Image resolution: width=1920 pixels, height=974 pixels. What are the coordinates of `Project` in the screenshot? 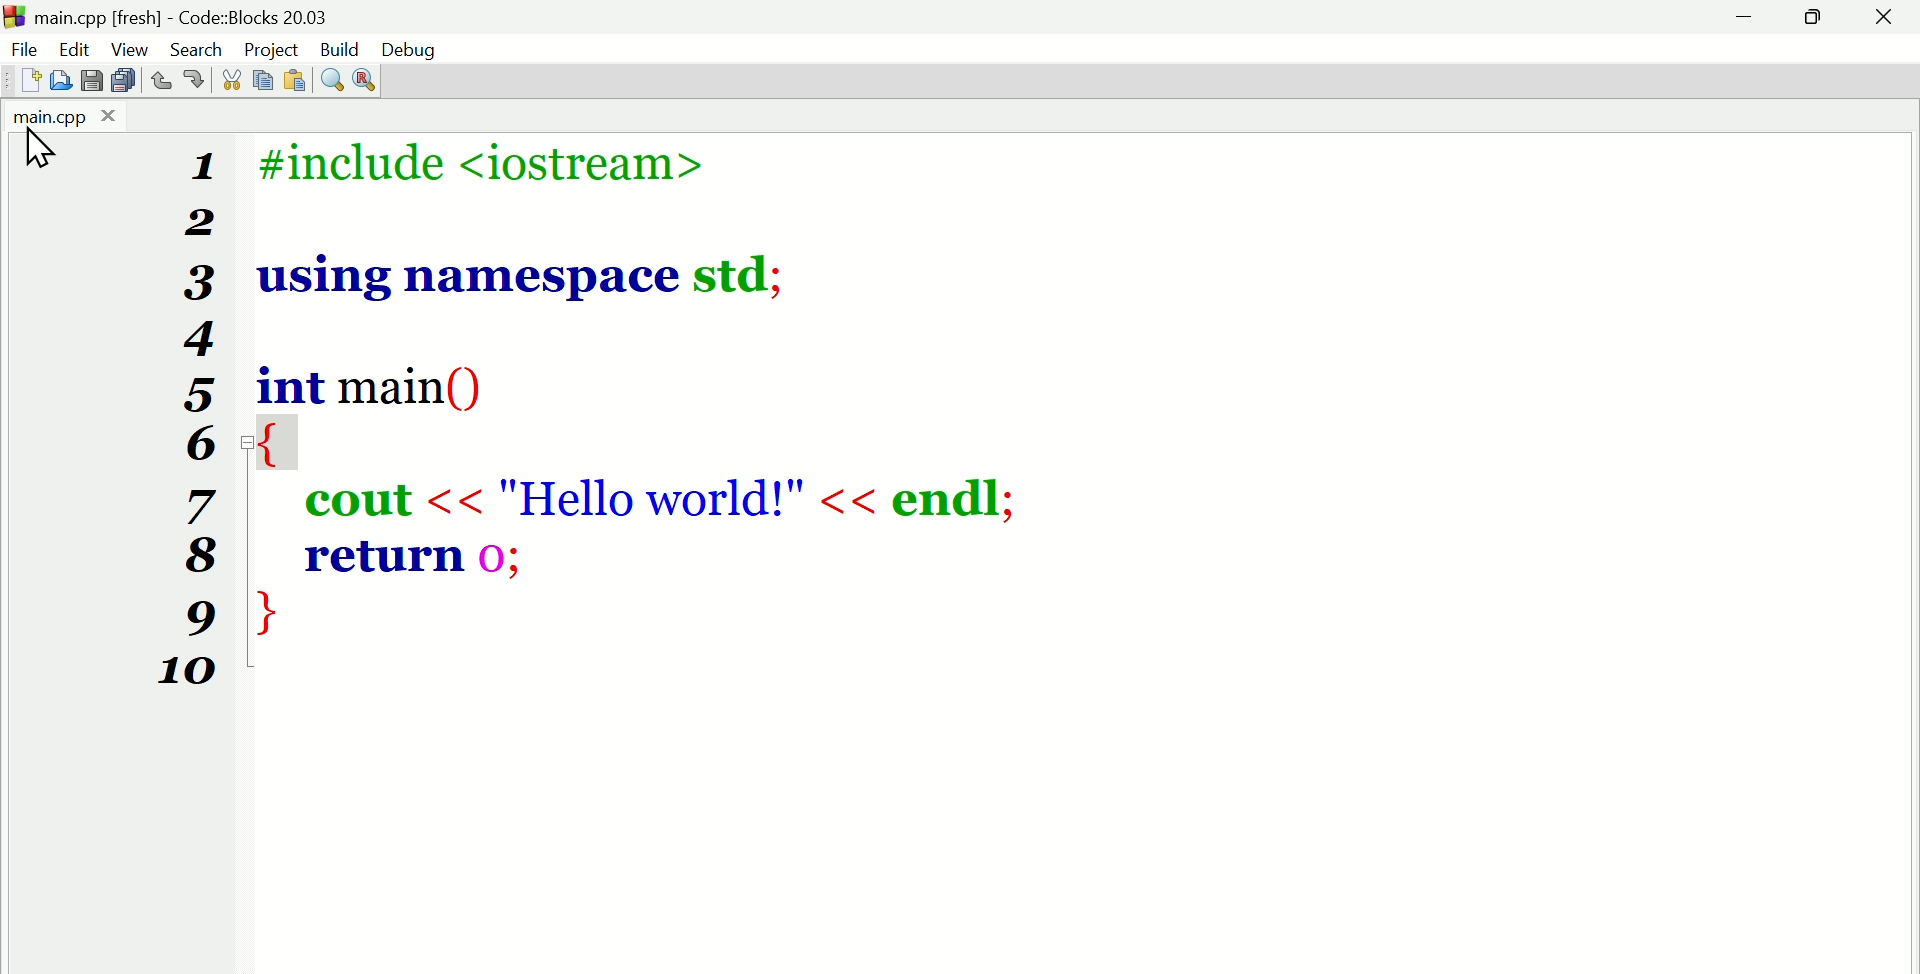 It's located at (273, 48).